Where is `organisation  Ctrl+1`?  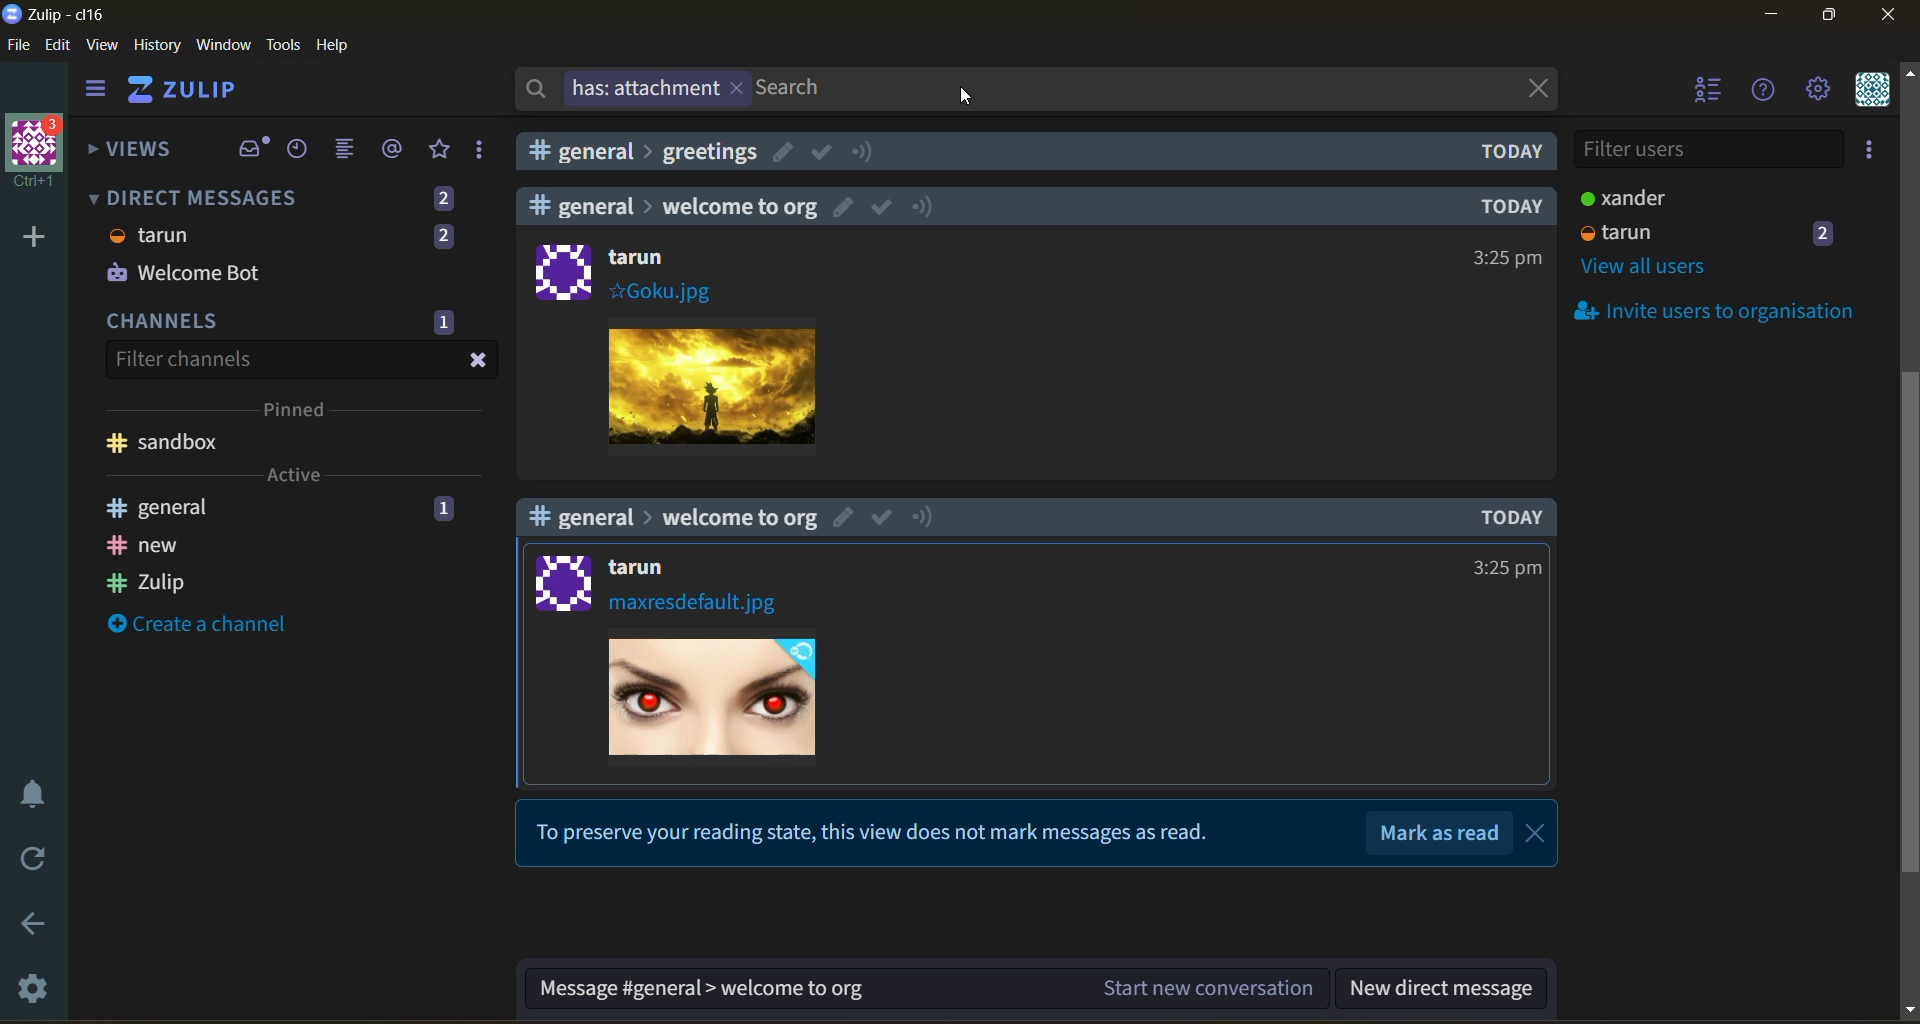
organisation  Ctrl+1 is located at coordinates (40, 154).